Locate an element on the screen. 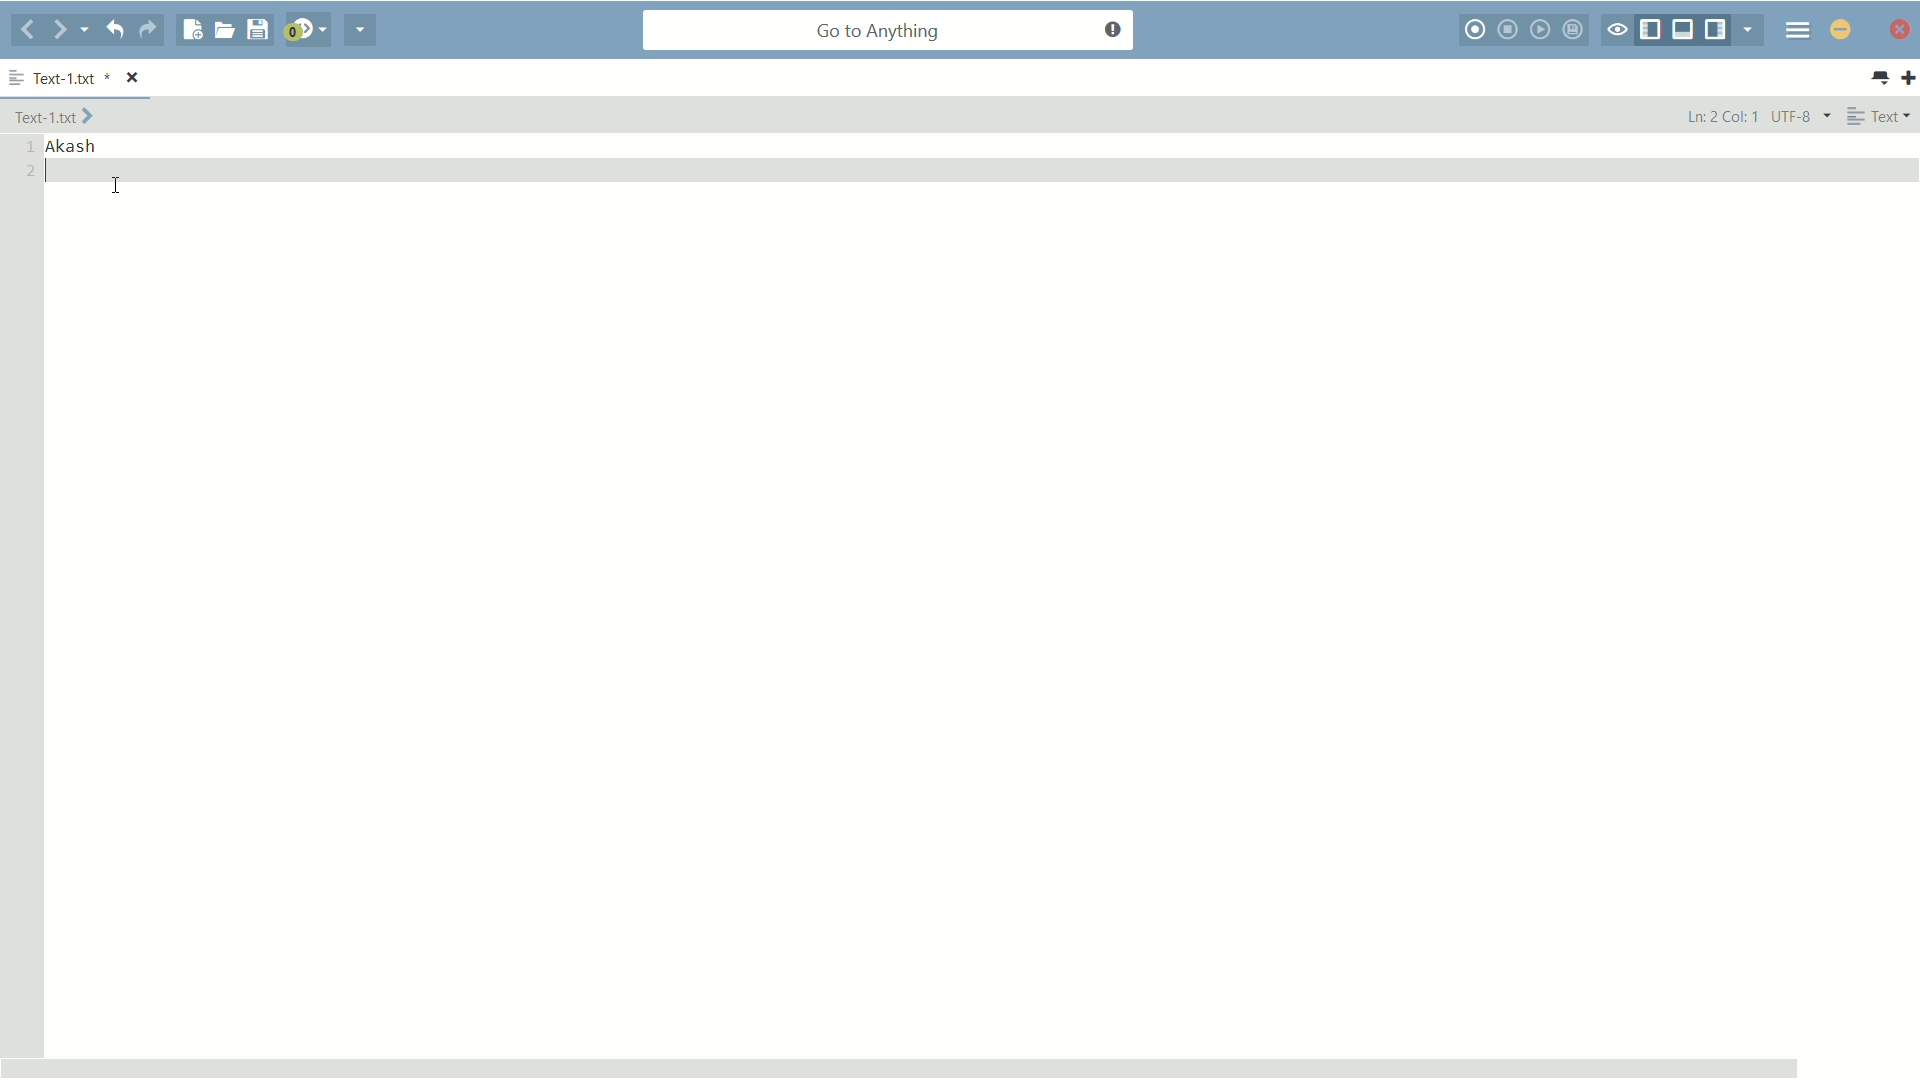 The width and height of the screenshot is (1920, 1080). line number is located at coordinates (29, 158).